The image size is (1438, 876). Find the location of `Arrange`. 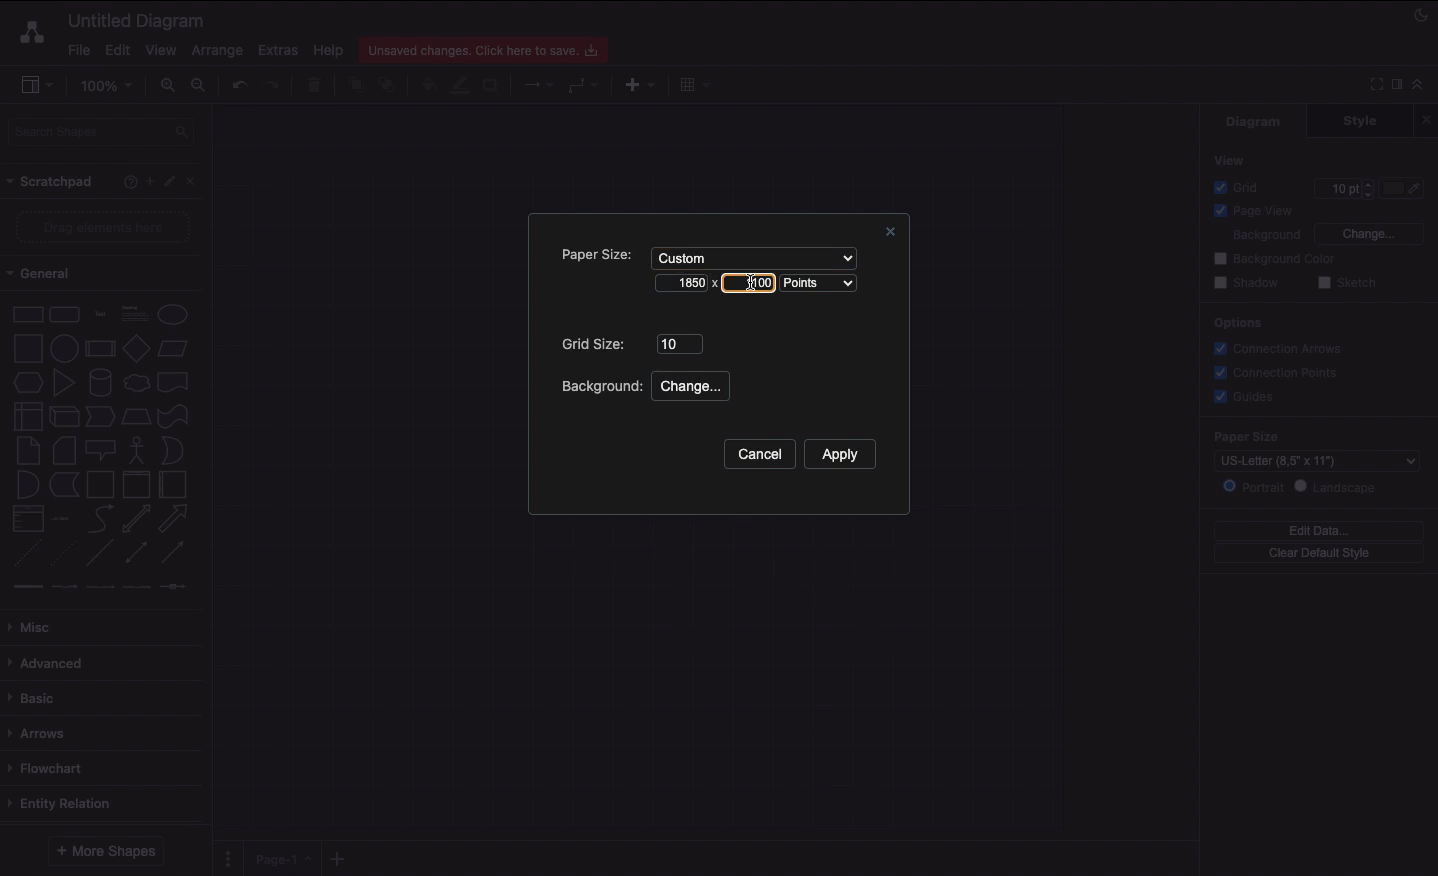

Arrange is located at coordinates (218, 51).